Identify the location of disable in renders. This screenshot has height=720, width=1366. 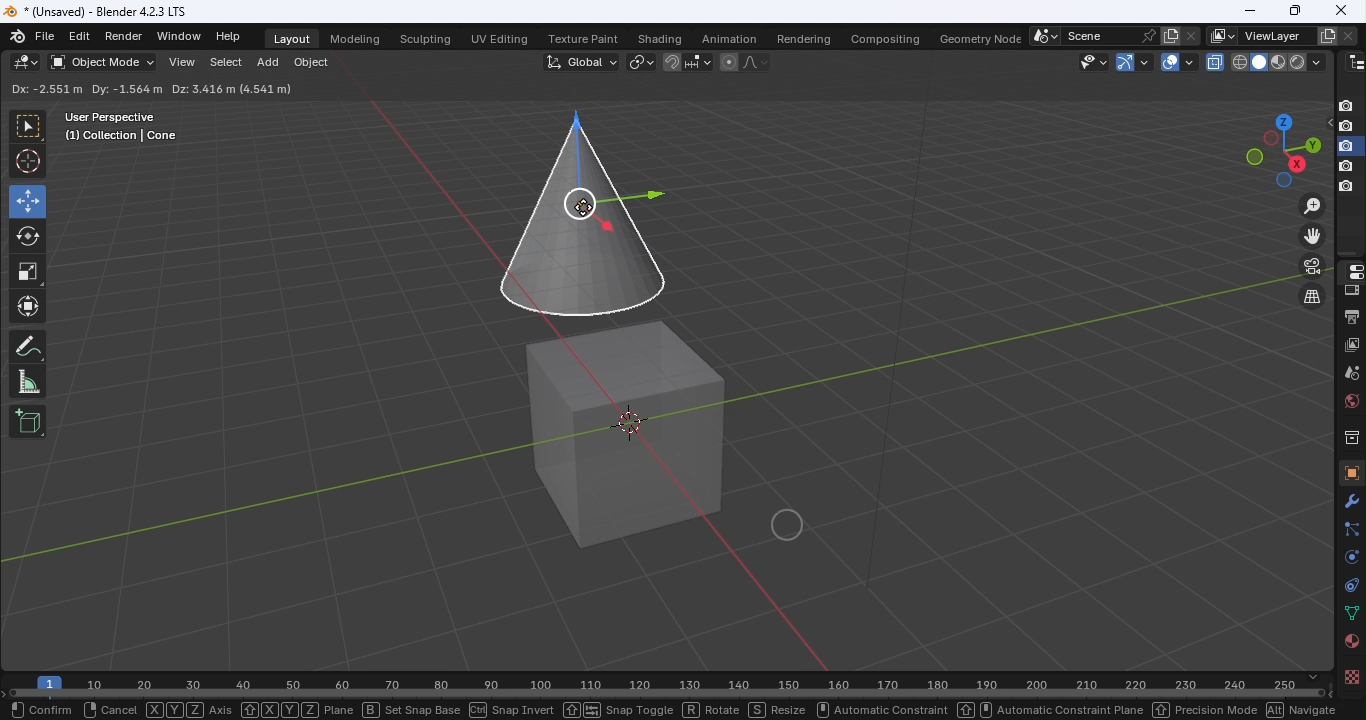
(1346, 187).